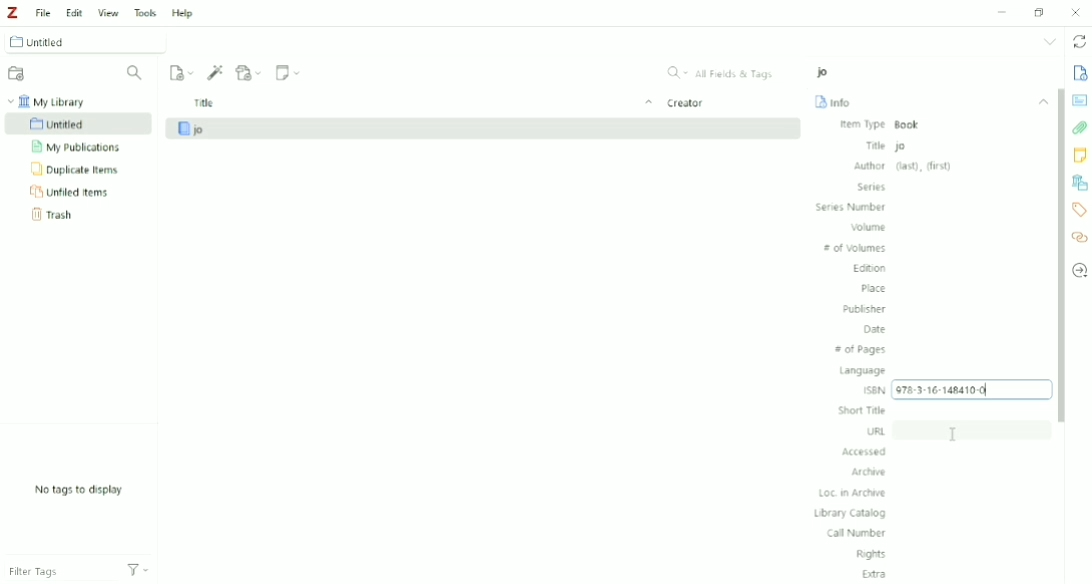  Describe the element at coordinates (107, 14) in the screenshot. I see `View` at that location.